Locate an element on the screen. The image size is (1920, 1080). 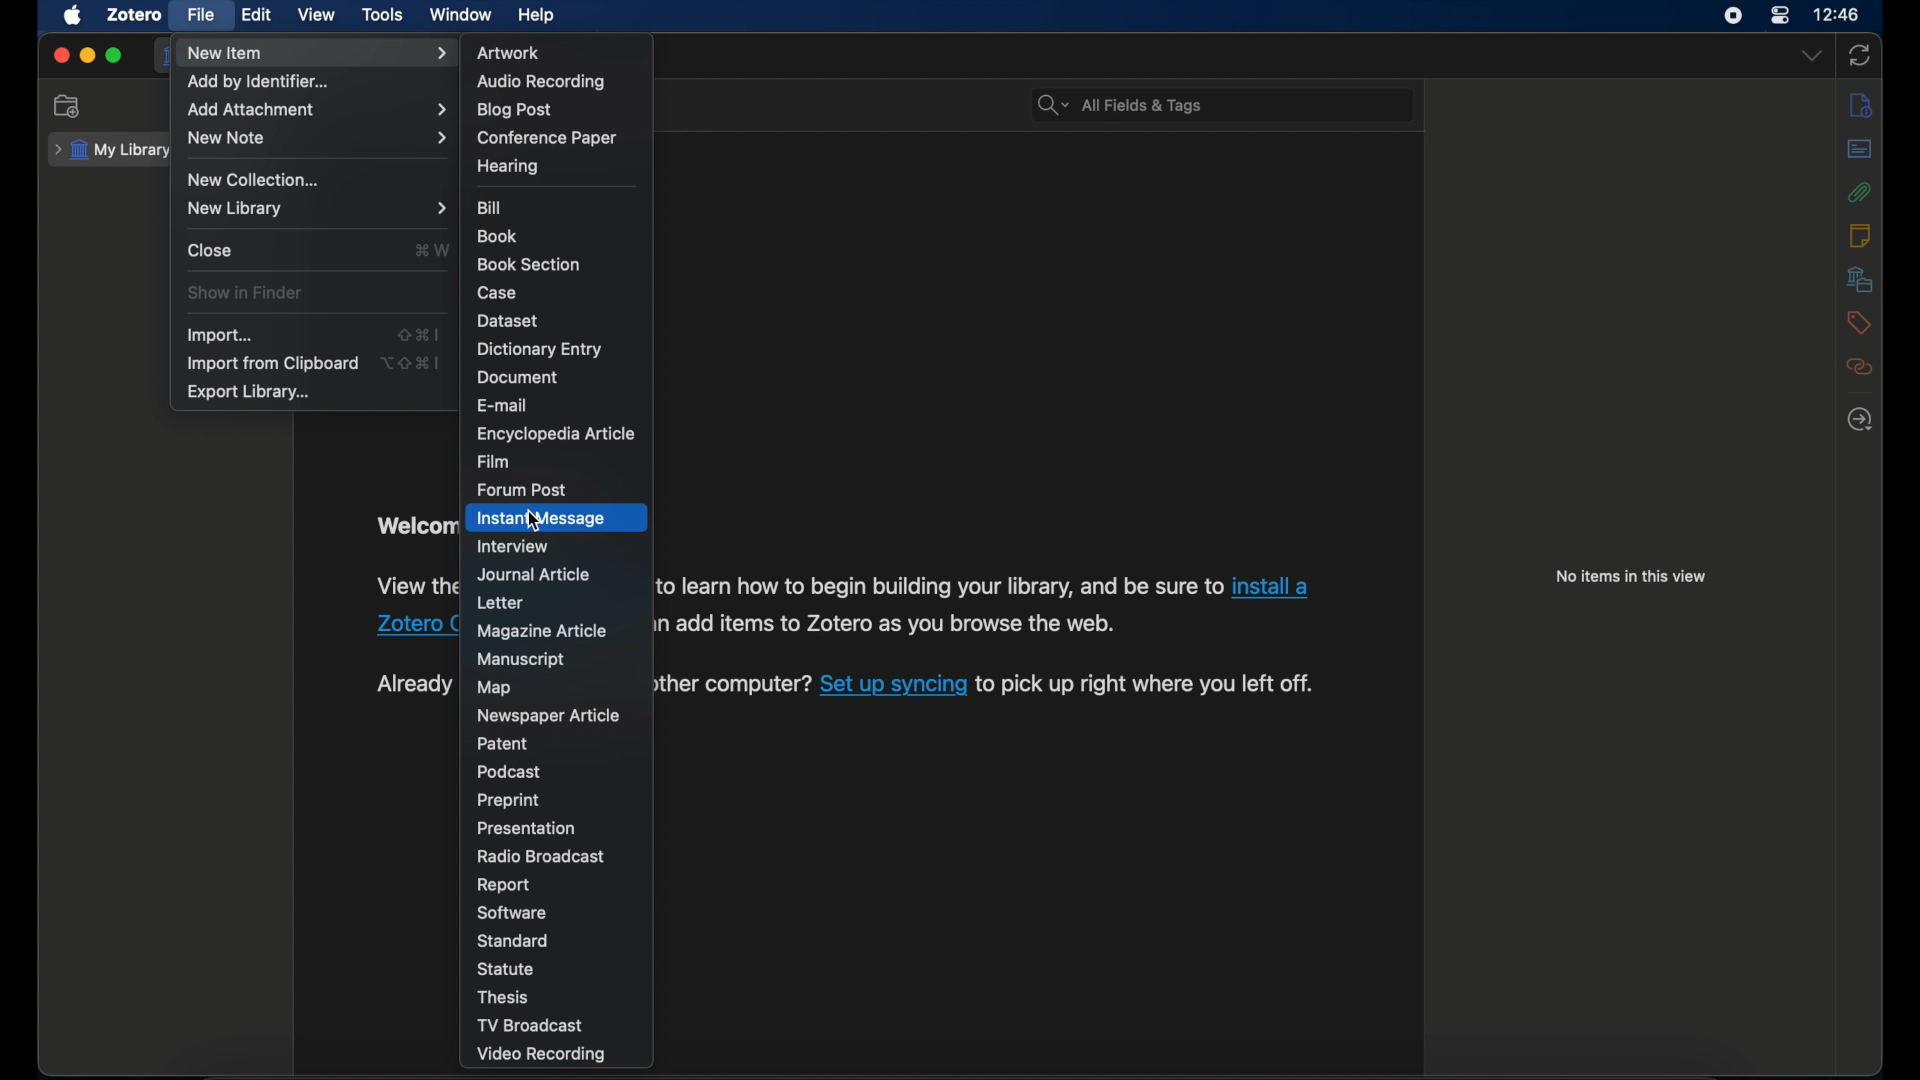
manuscript is located at coordinates (522, 659).